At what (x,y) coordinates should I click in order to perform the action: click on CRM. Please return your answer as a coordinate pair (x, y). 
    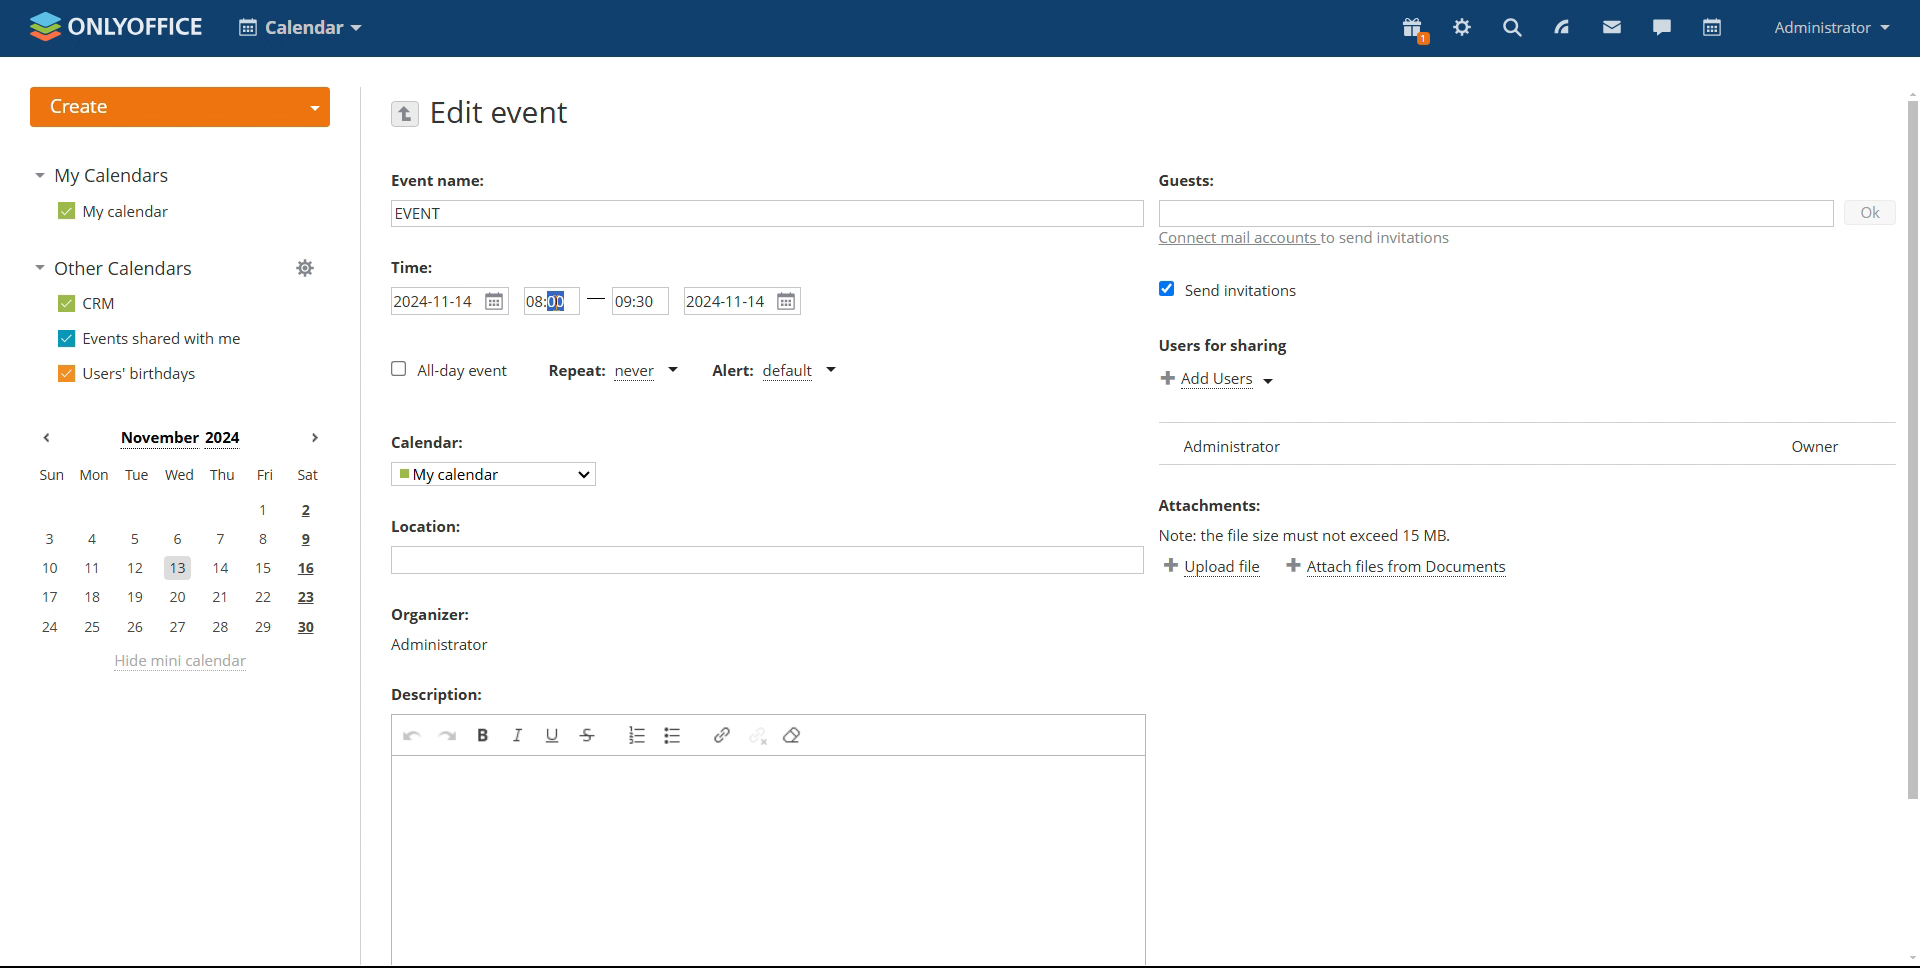
    Looking at the image, I should click on (87, 303).